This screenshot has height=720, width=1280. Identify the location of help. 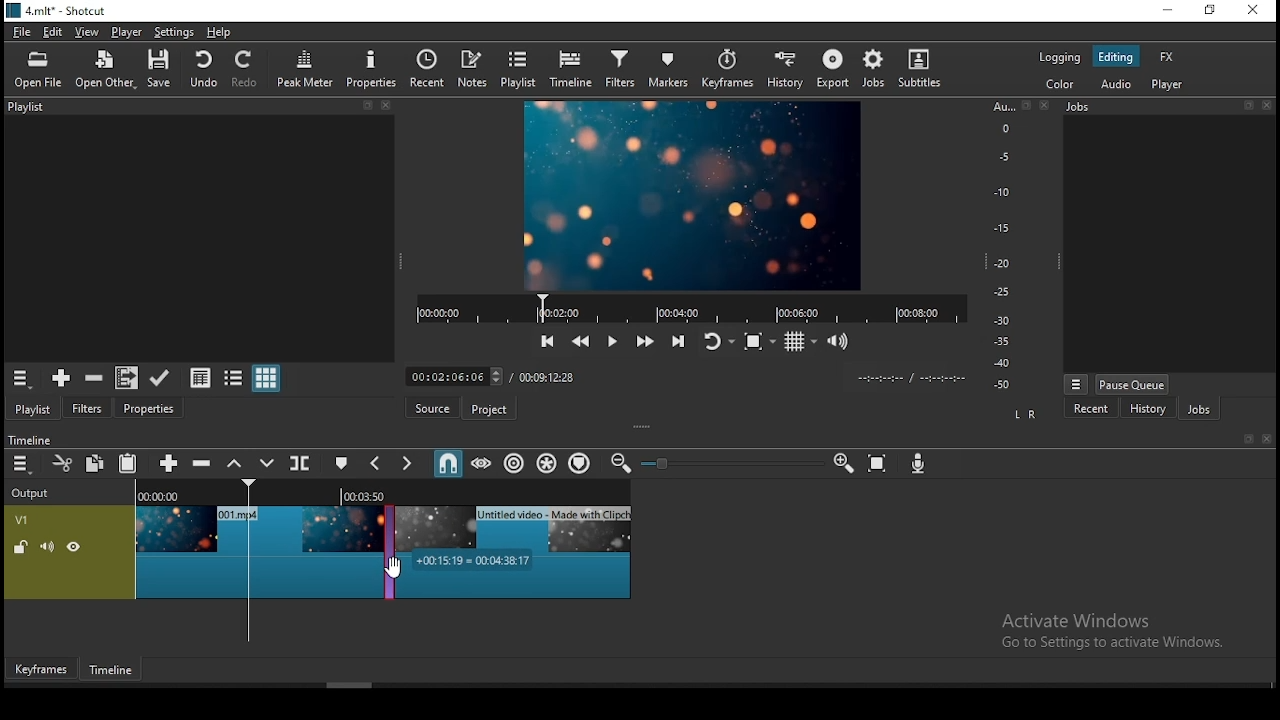
(219, 33).